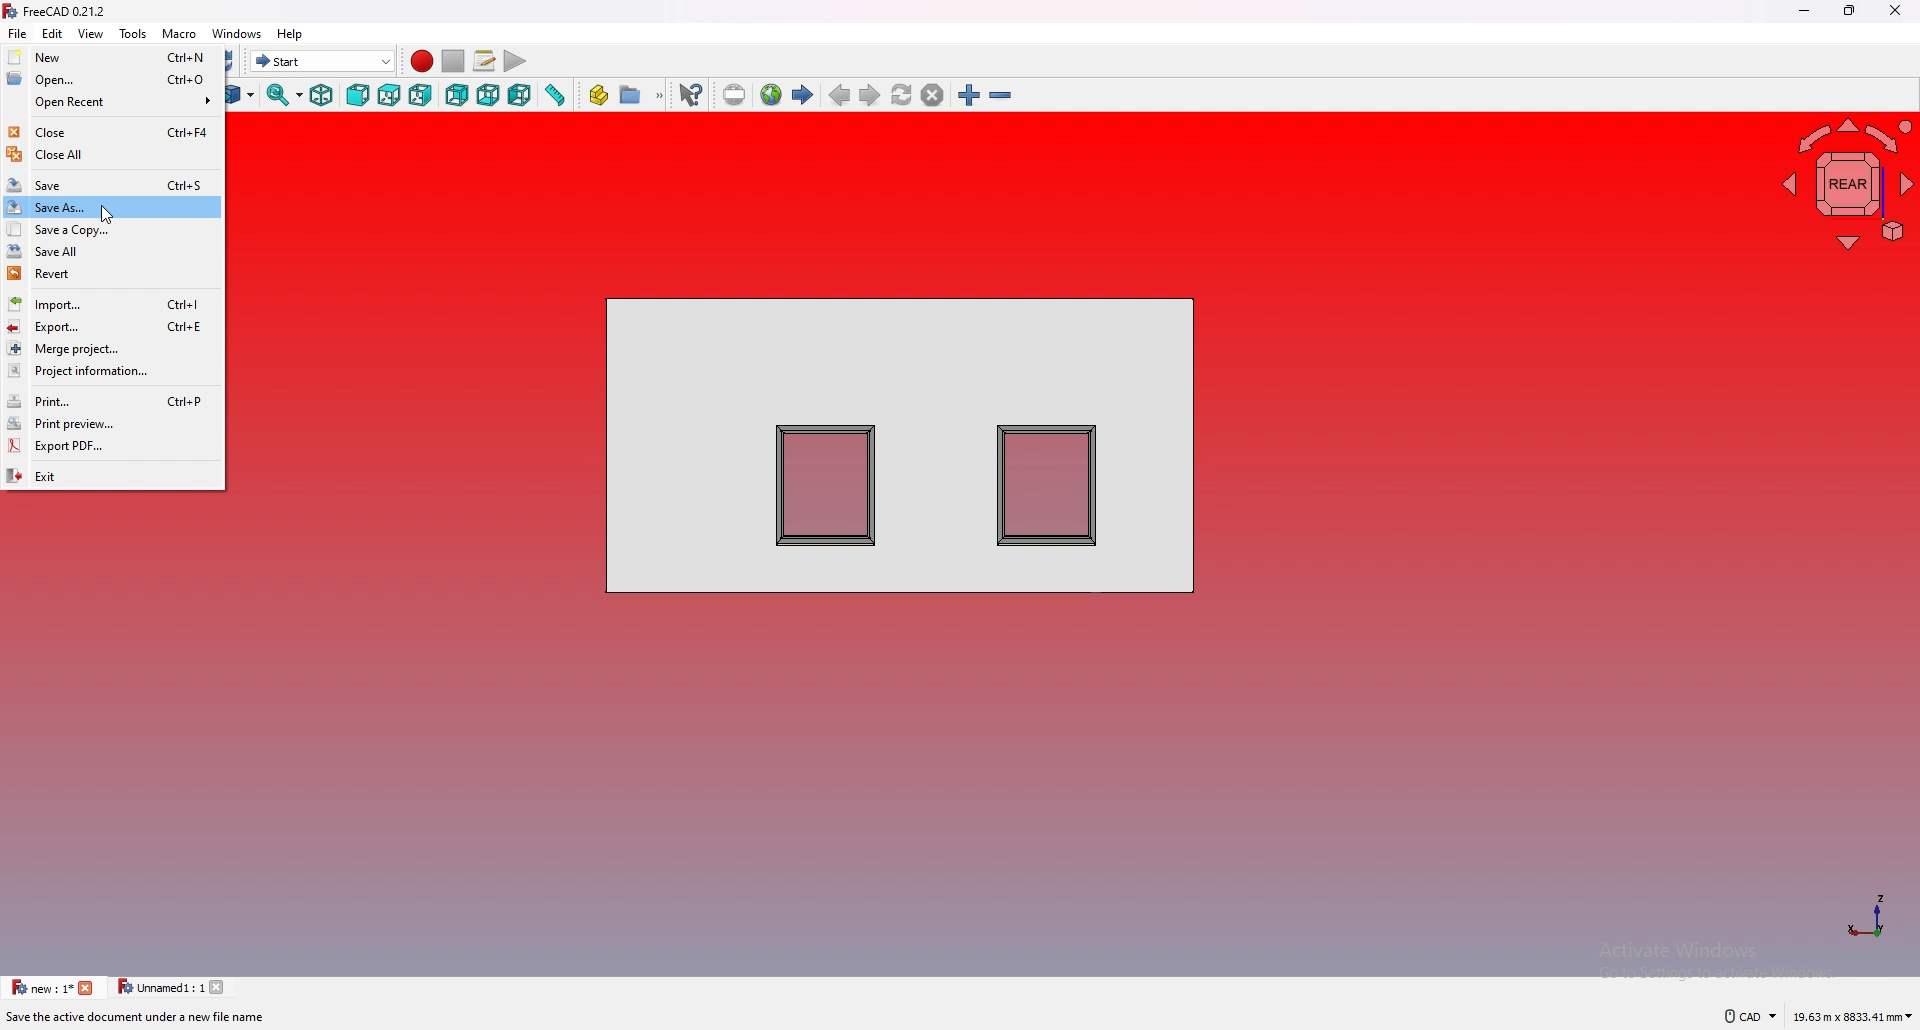 The width and height of the screenshot is (1920, 1030). What do you see at coordinates (112, 401) in the screenshot?
I see `print` at bounding box center [112, 401].